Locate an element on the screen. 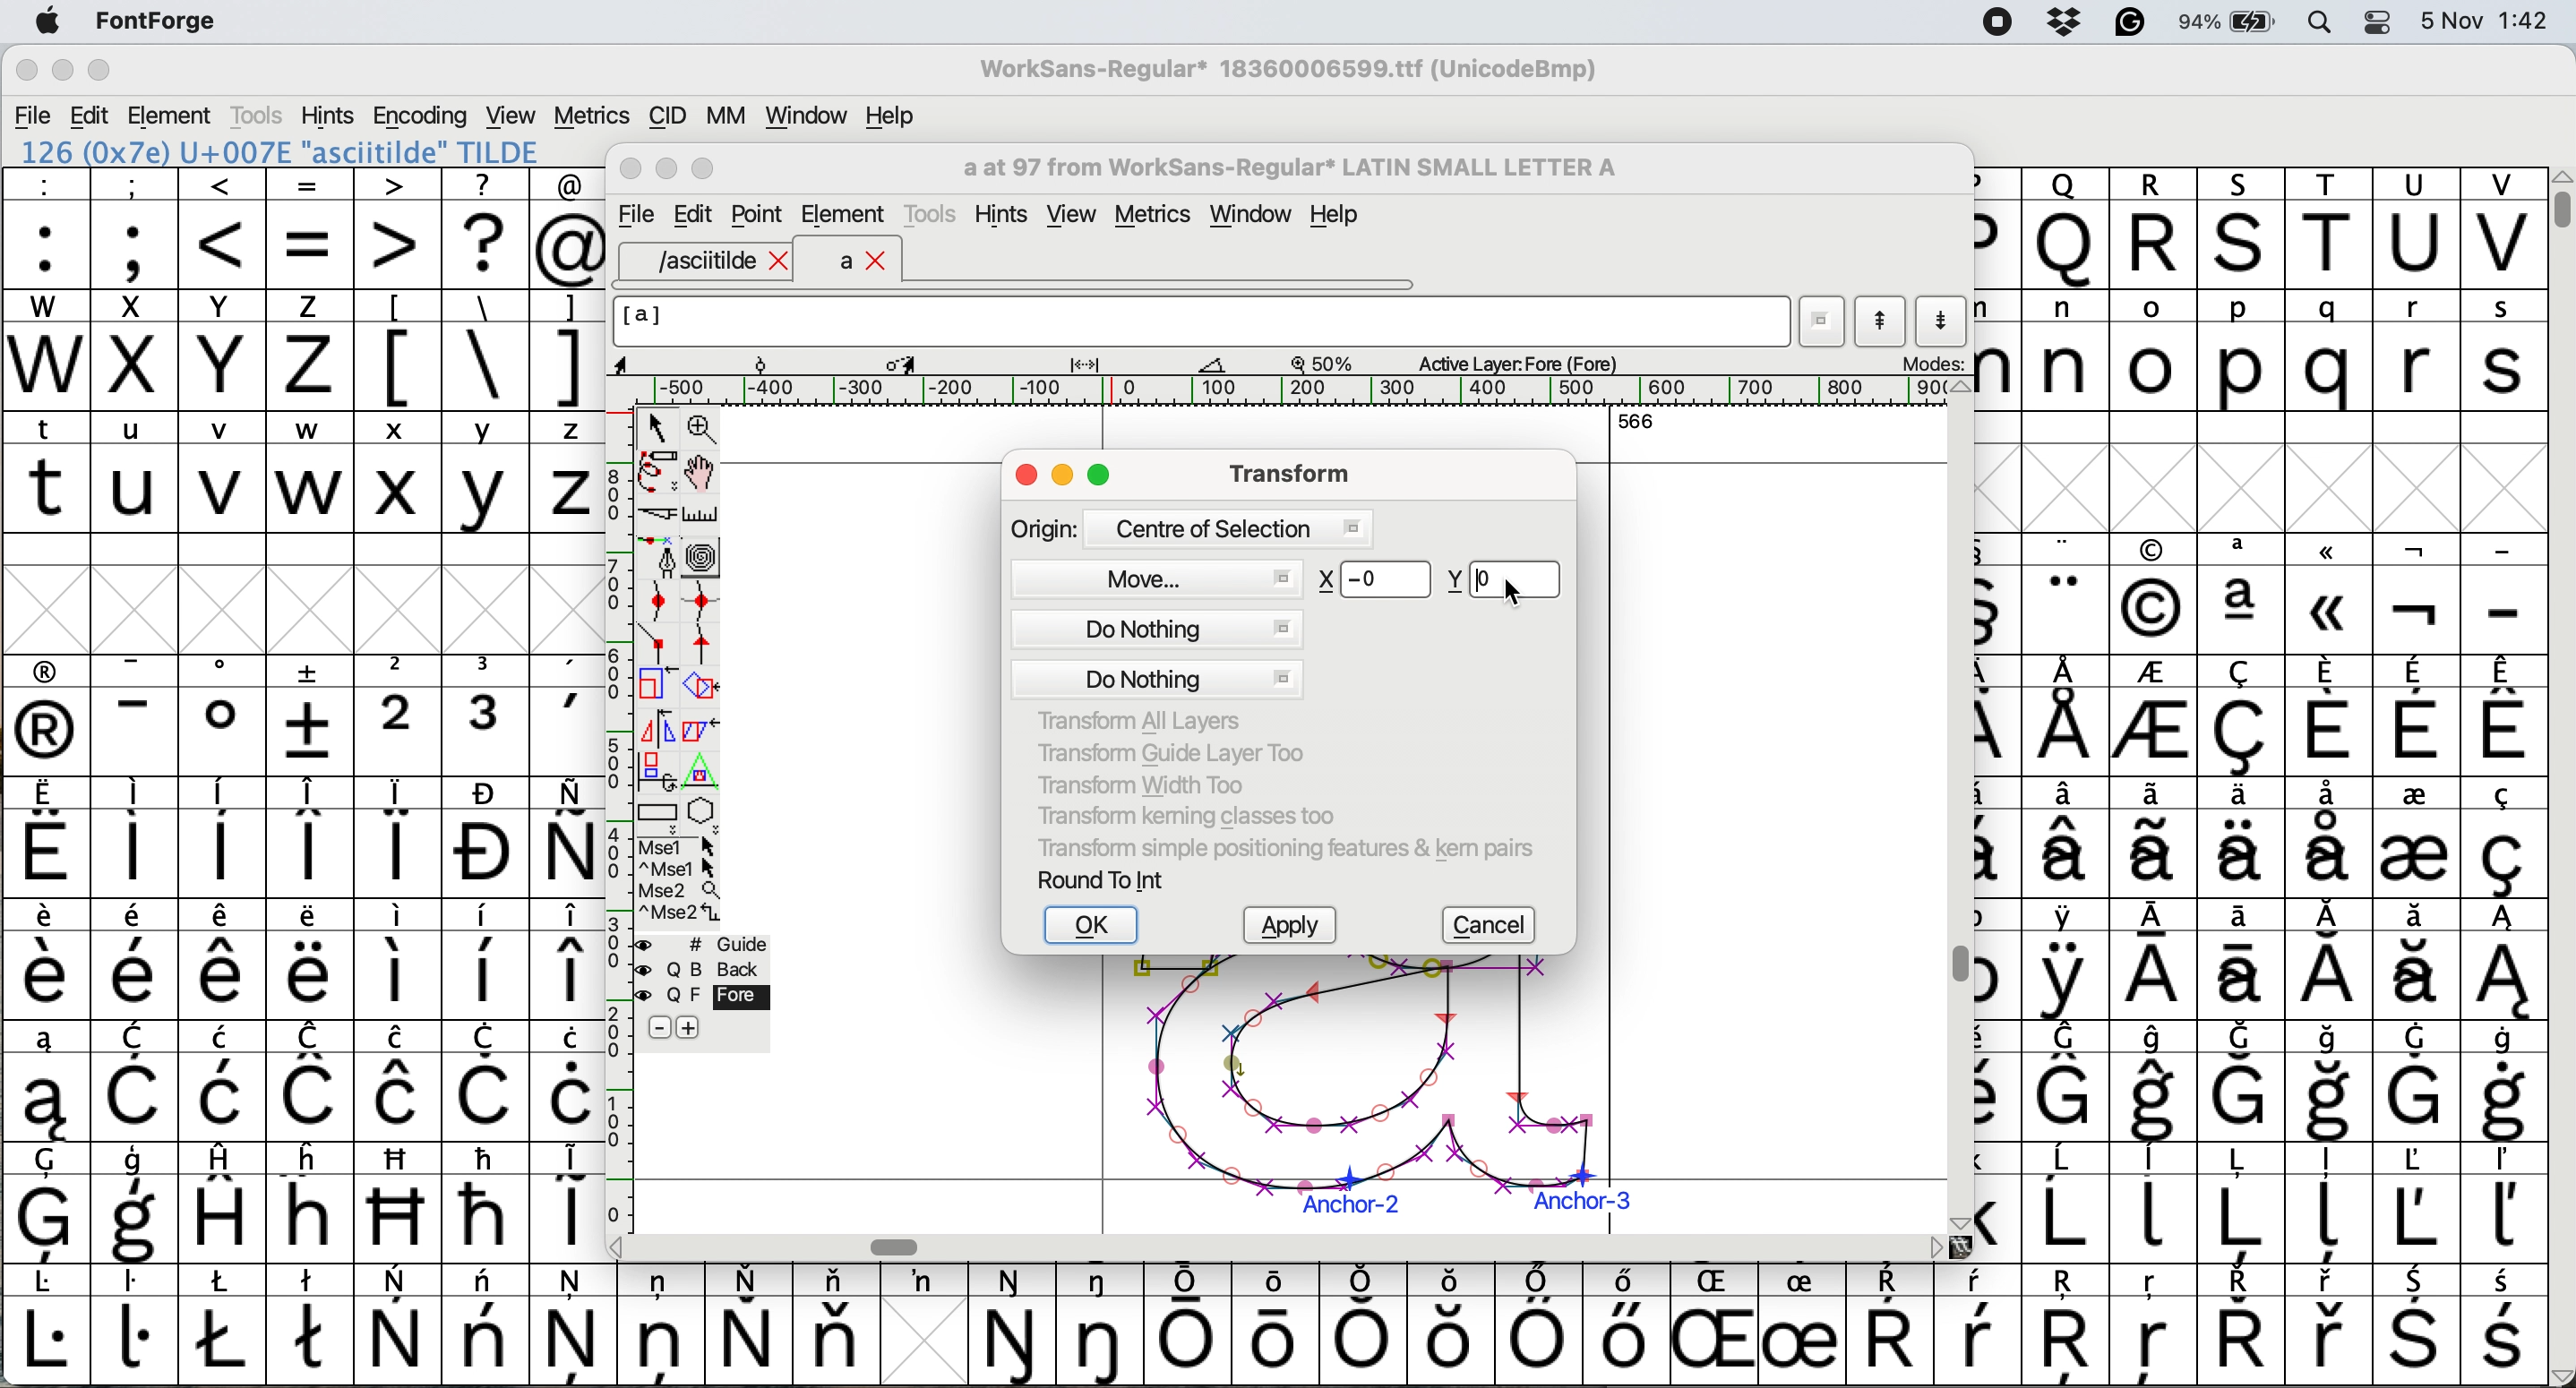 The height and width of the screenshot is (1388, 2576).  is located at coordinates (2152, 595).